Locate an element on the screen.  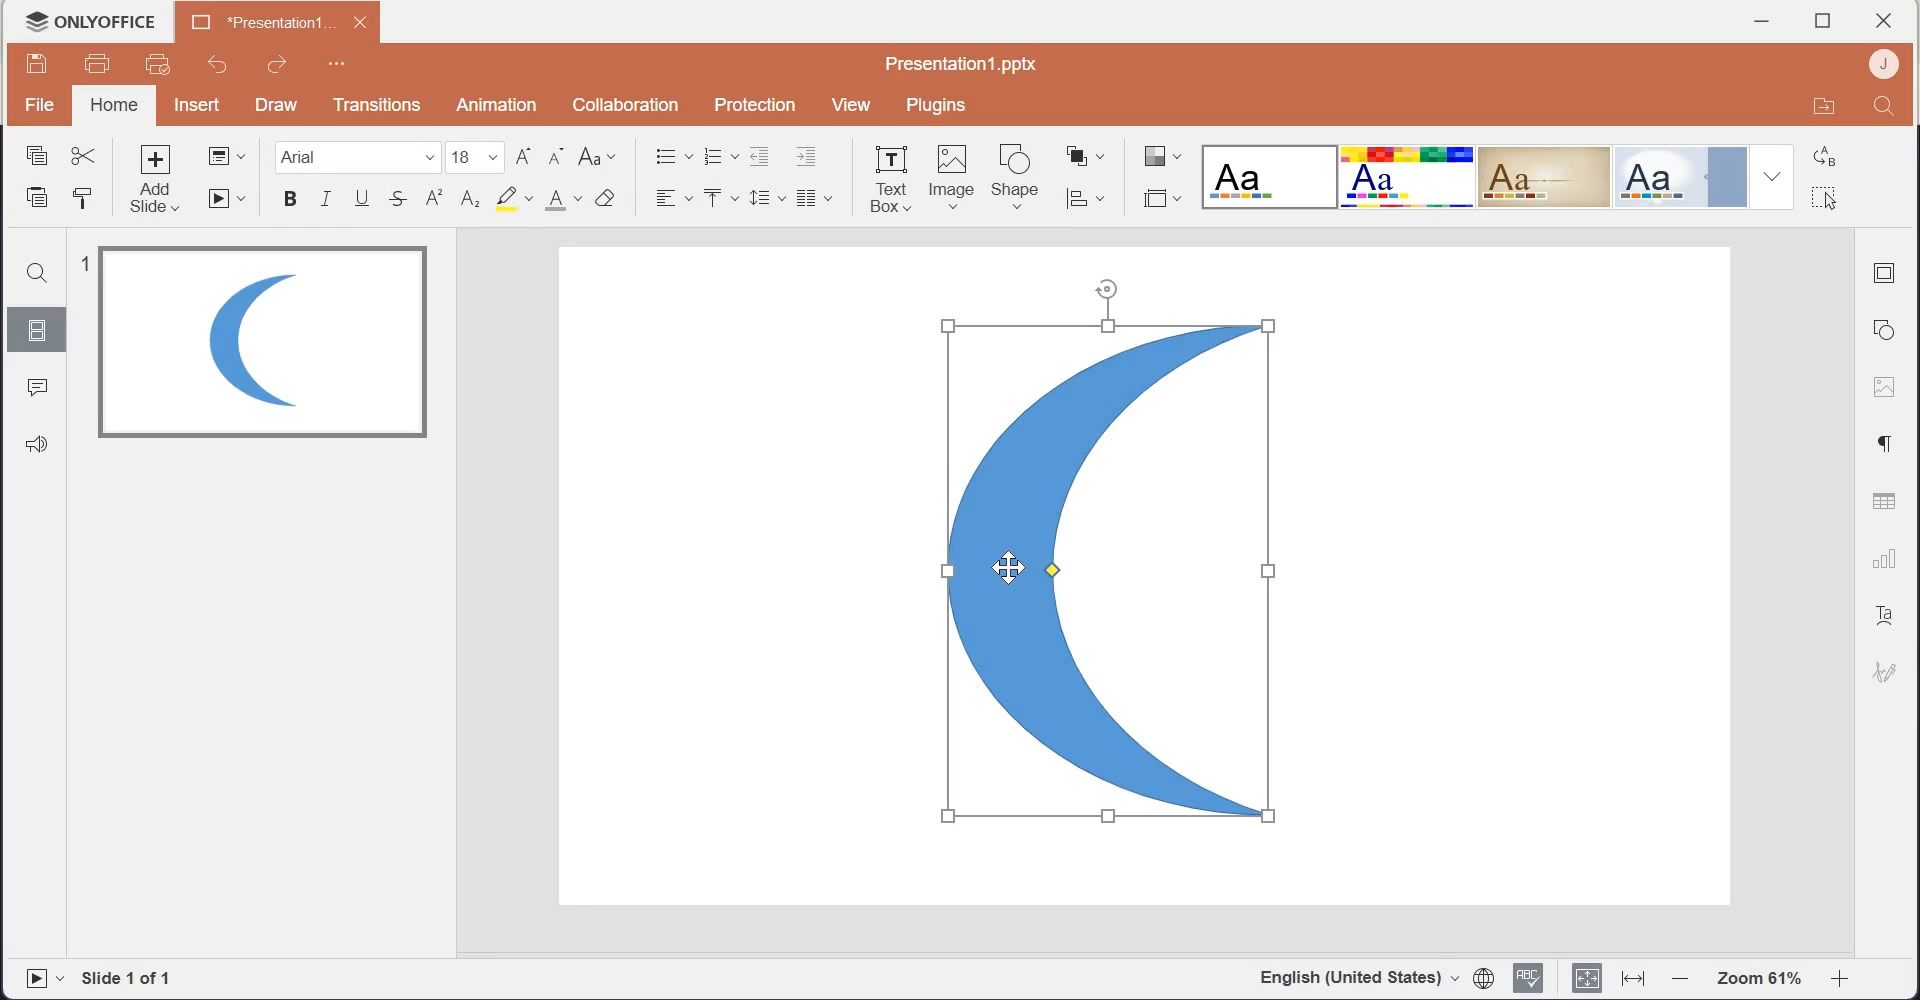
Change slide layout is located at coordinates (229, 156).